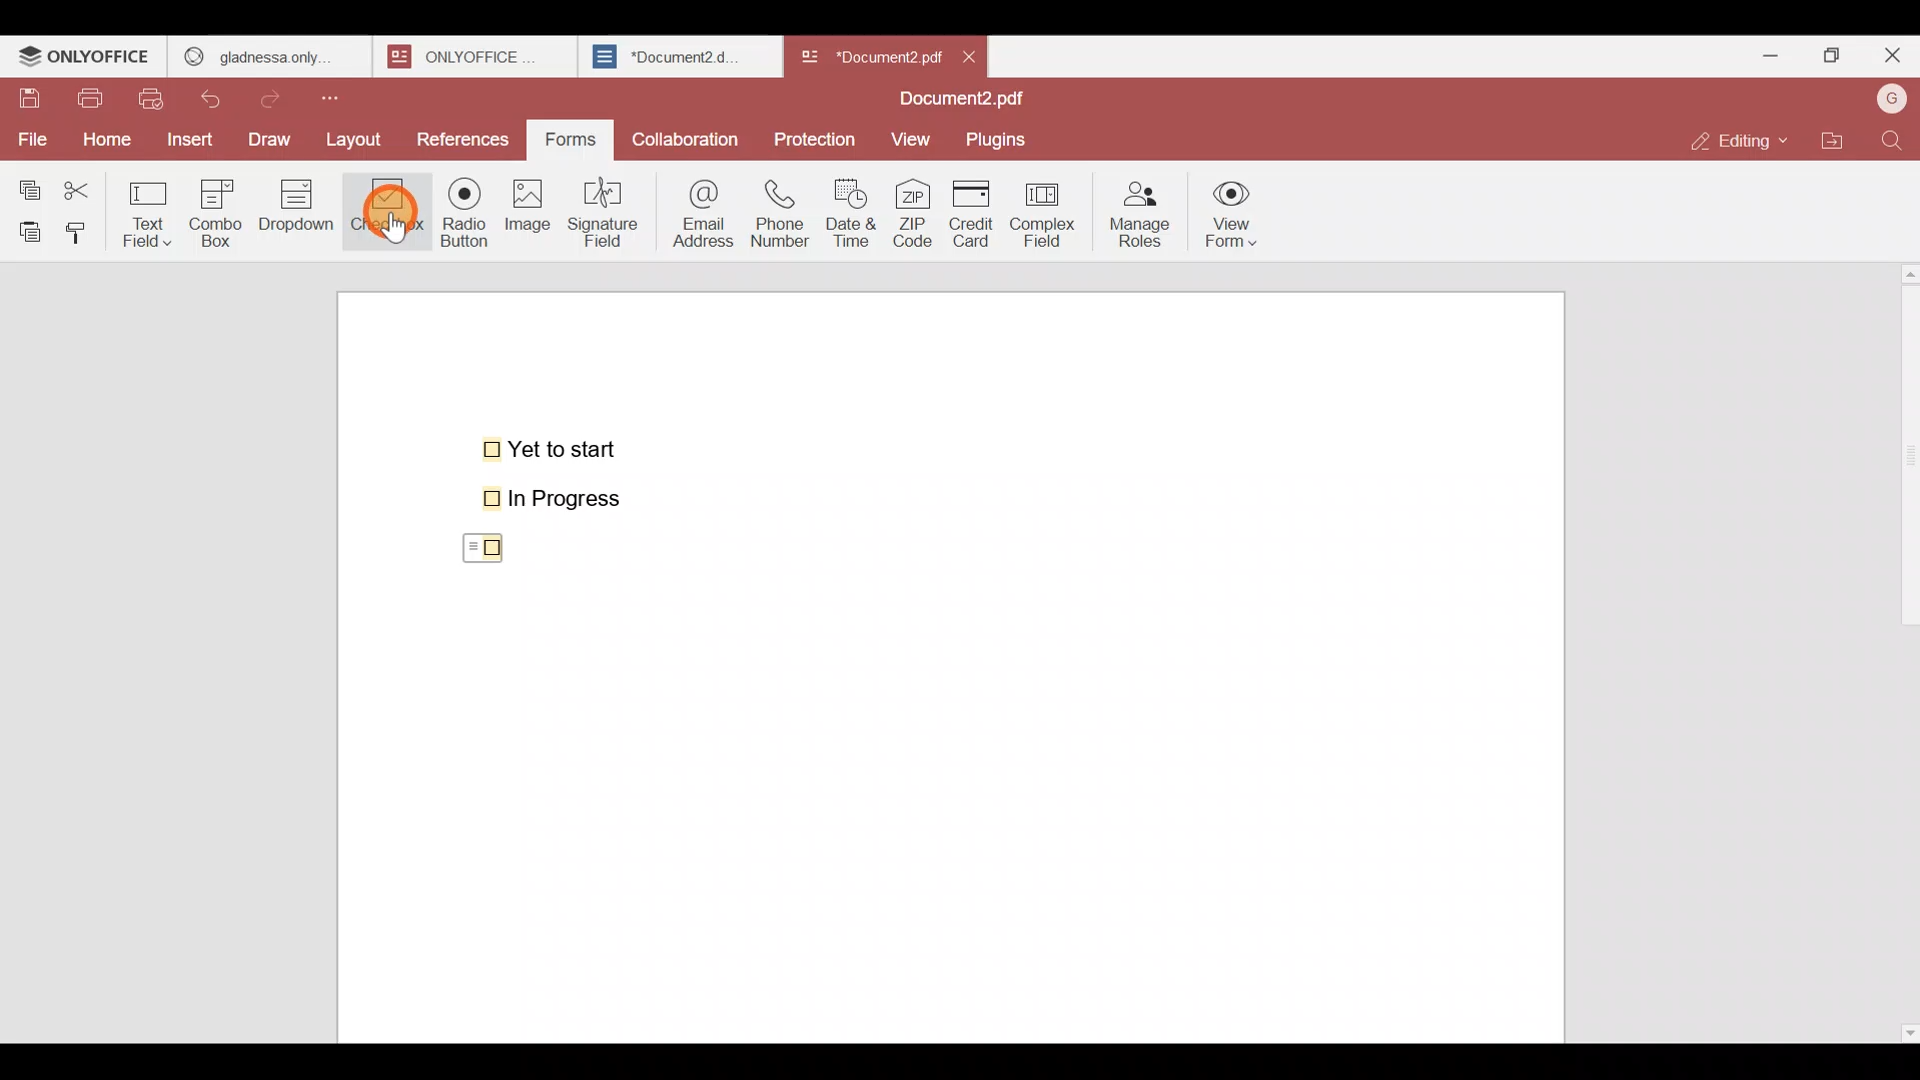 This screenshot has width=1920, height=1080. I want to click on Signature field, so click(609, 210).